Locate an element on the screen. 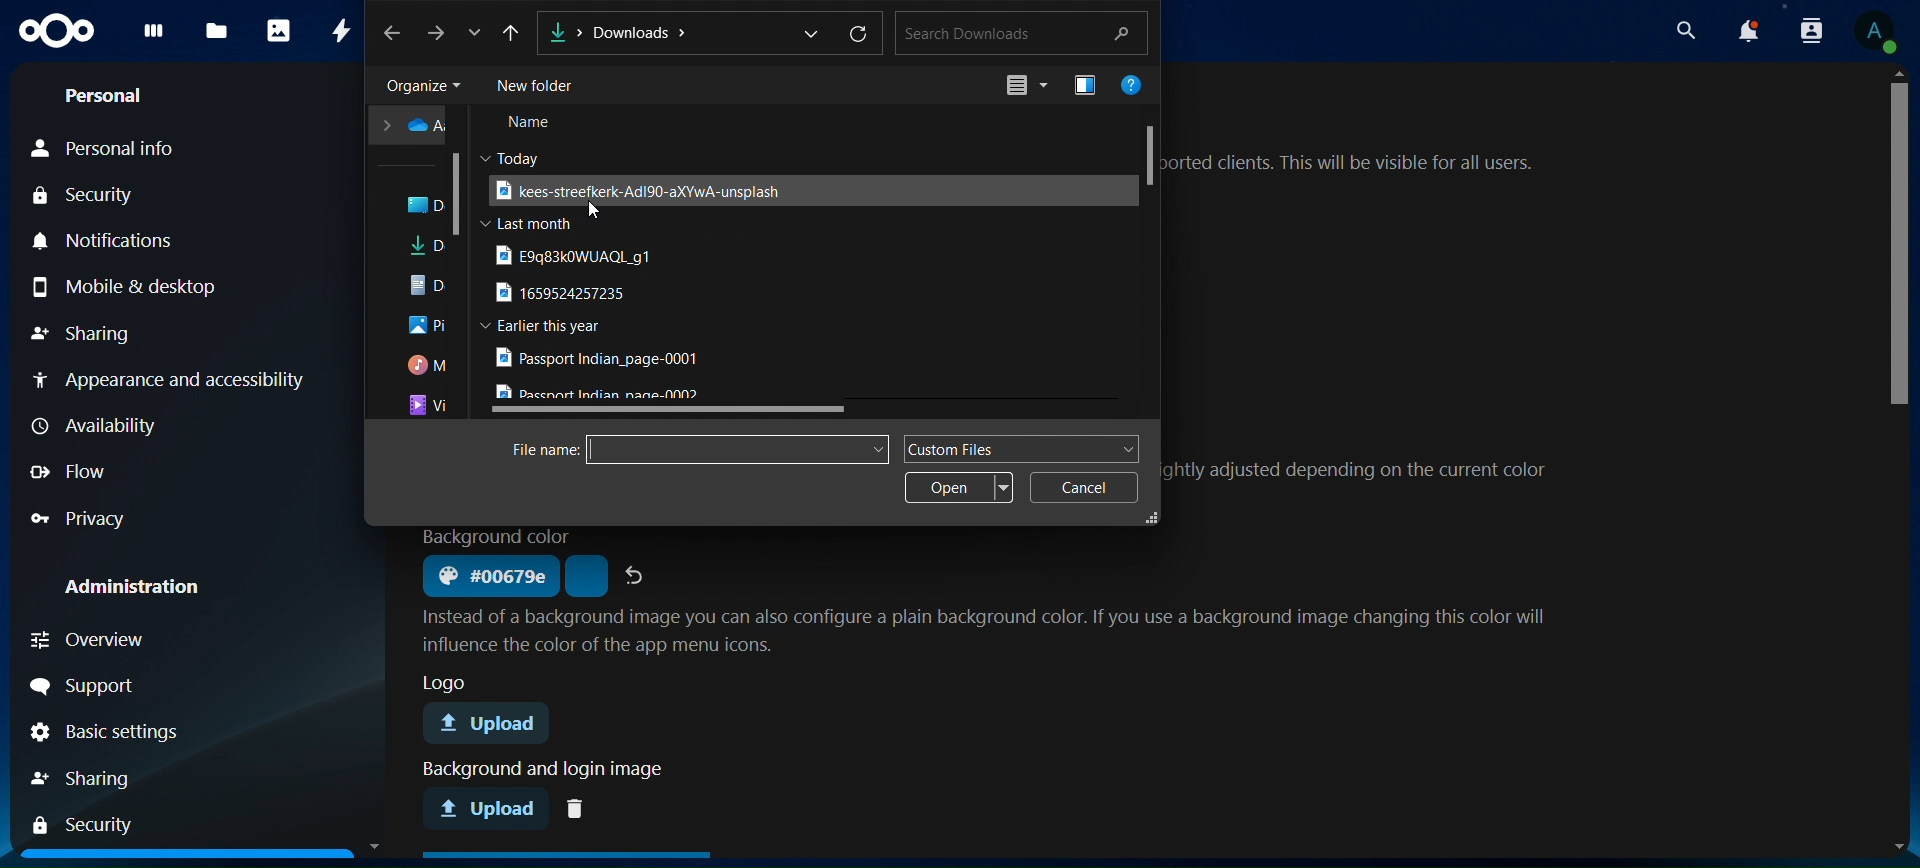 The height and width of the screenshot is (868, 1920). file is located at coordinates (607, 392).